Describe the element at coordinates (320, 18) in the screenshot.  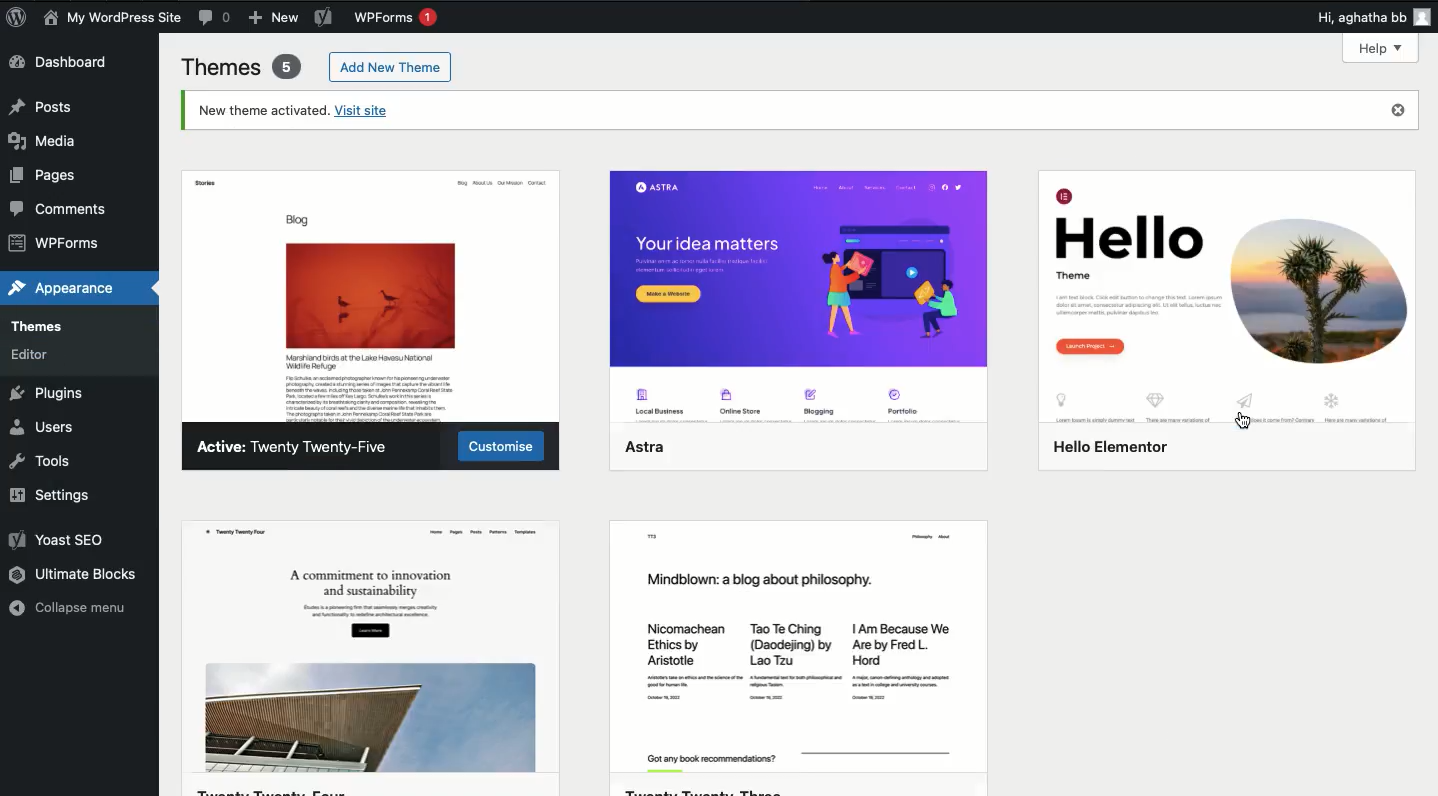
I see `Yoast` at that location.